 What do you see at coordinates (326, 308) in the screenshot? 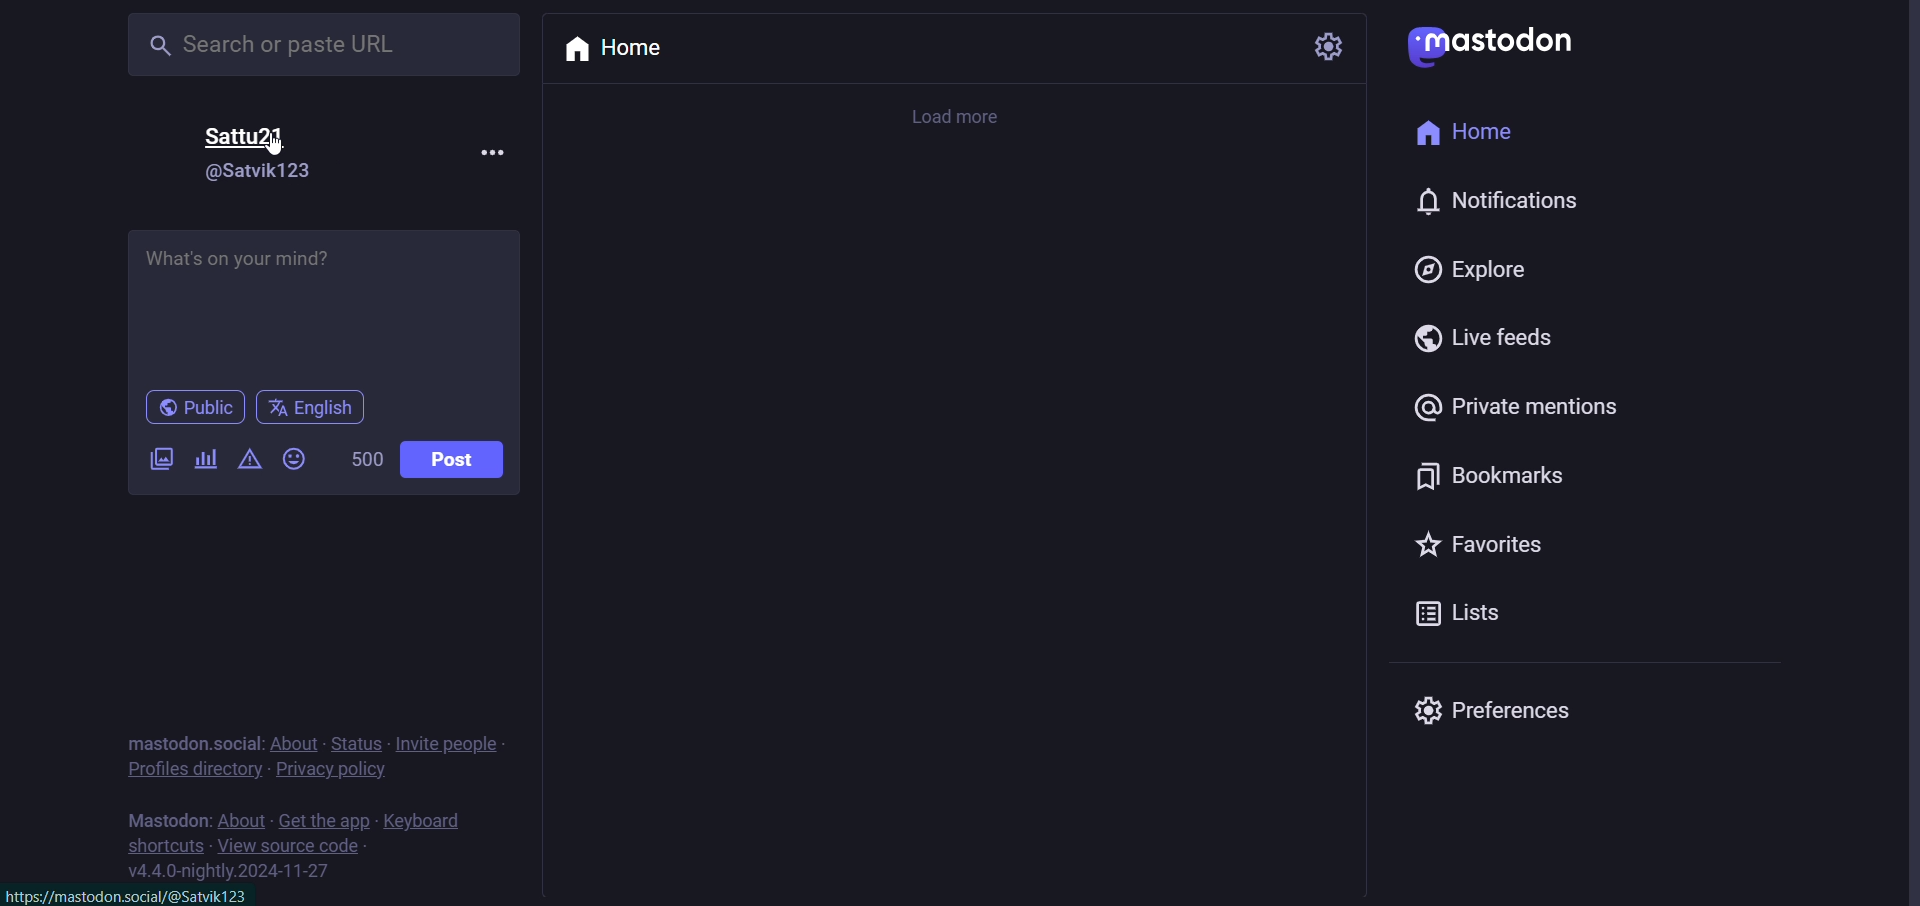
I see `What's on your mind?` at bounding box center [326, 308].